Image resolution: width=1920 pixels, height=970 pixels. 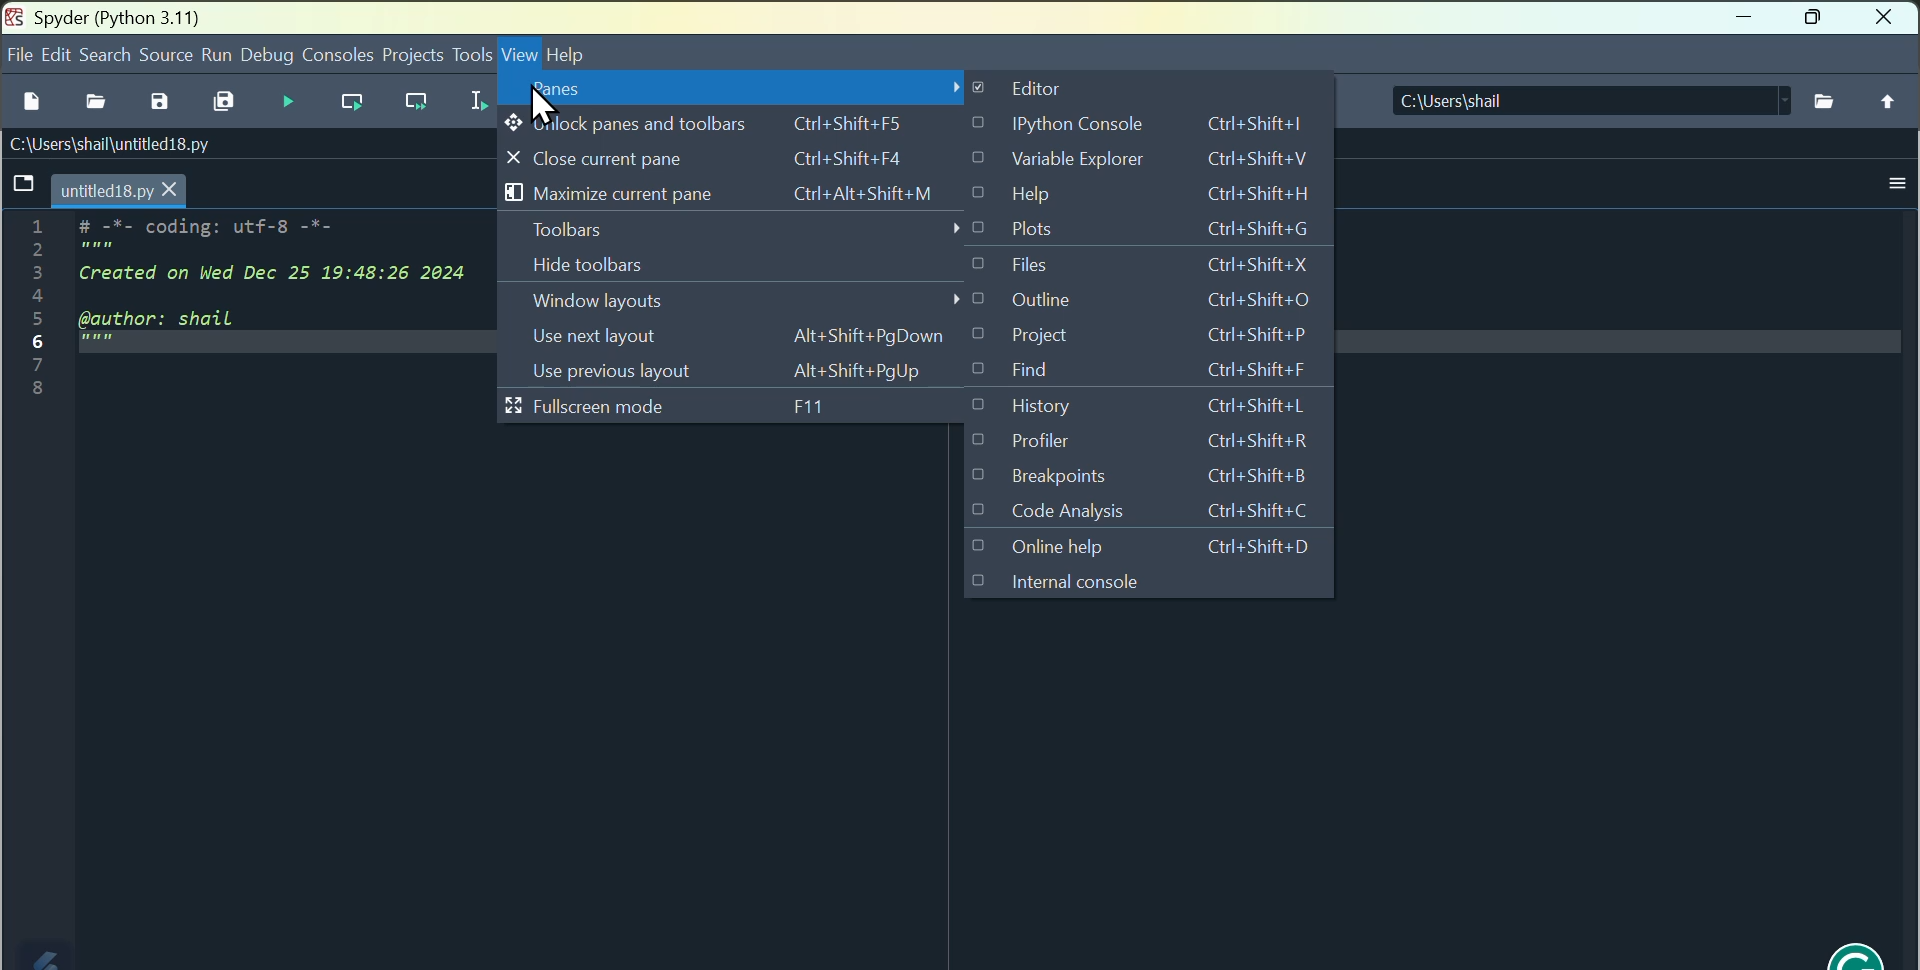 I want to click on Spyder python three point one, so click(x=132, y=16).